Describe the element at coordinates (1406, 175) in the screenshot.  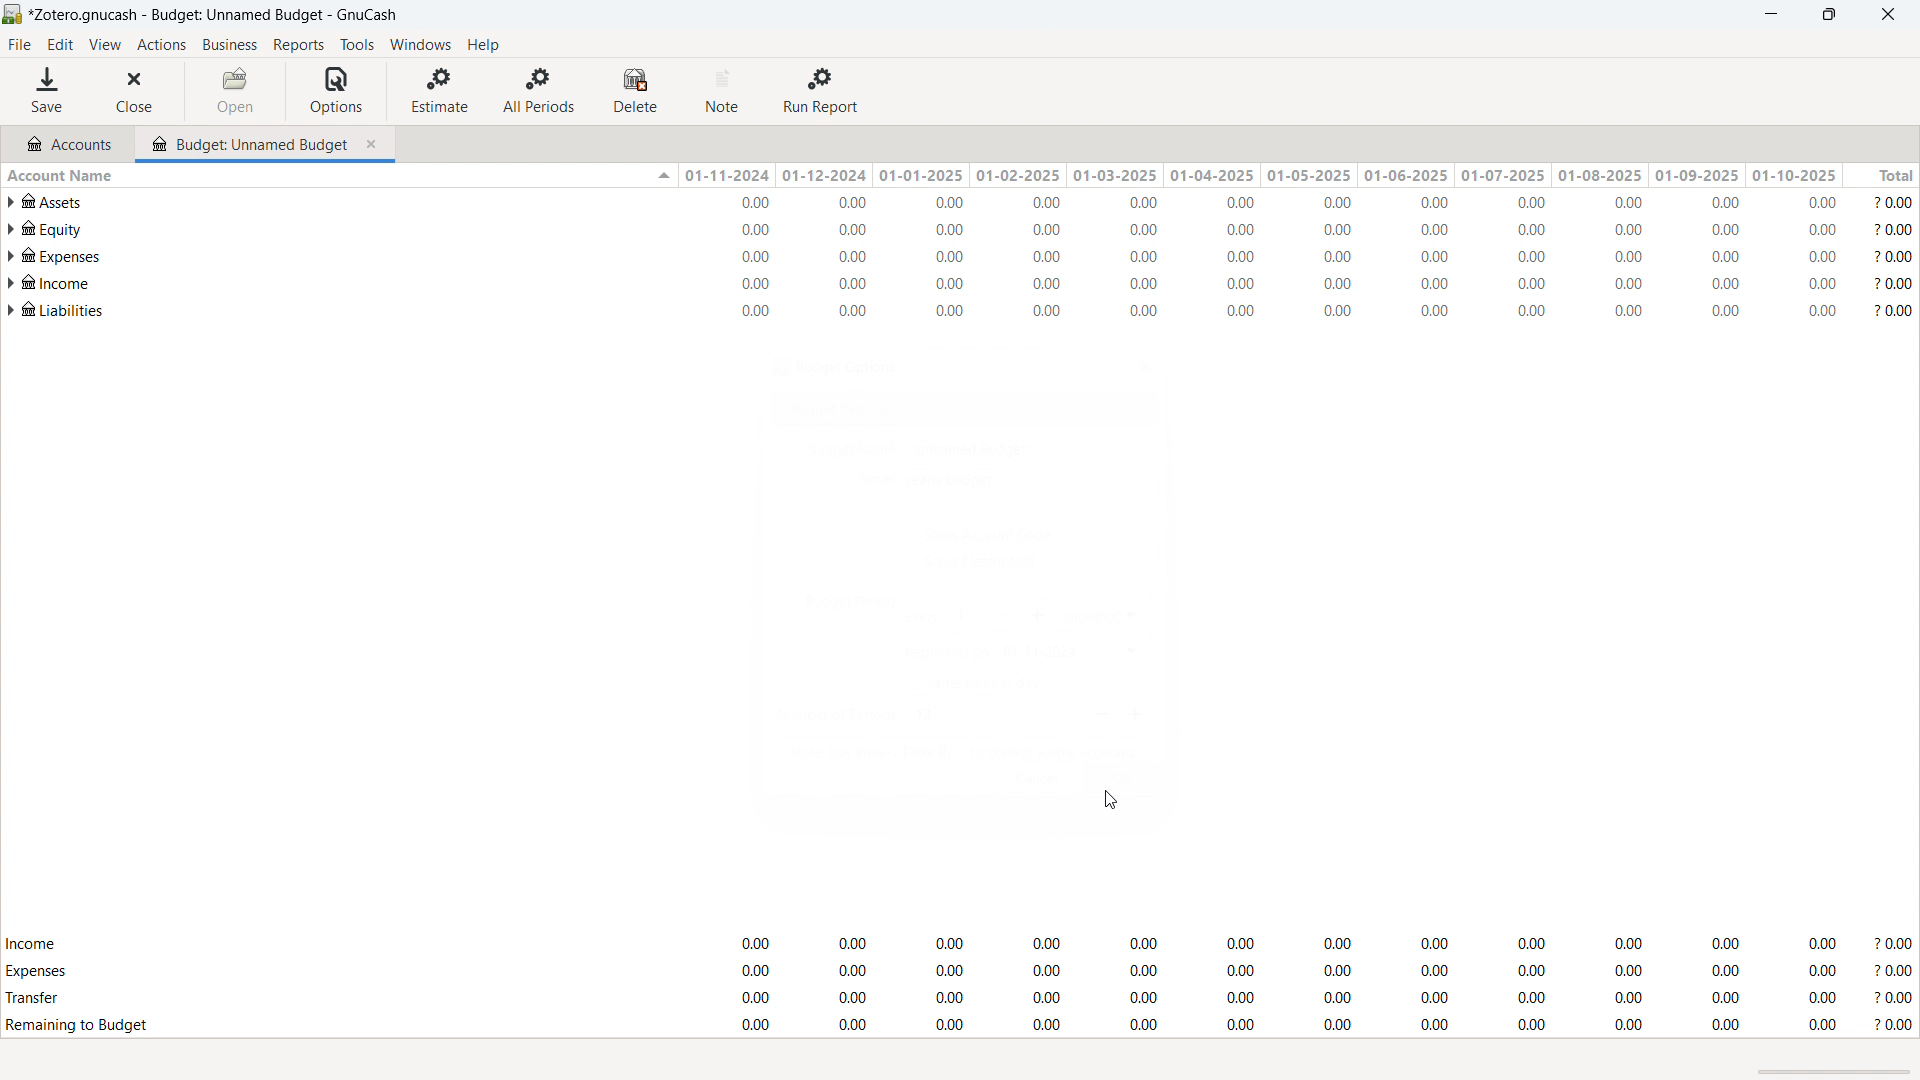
I see `01-06-2025` at that location.